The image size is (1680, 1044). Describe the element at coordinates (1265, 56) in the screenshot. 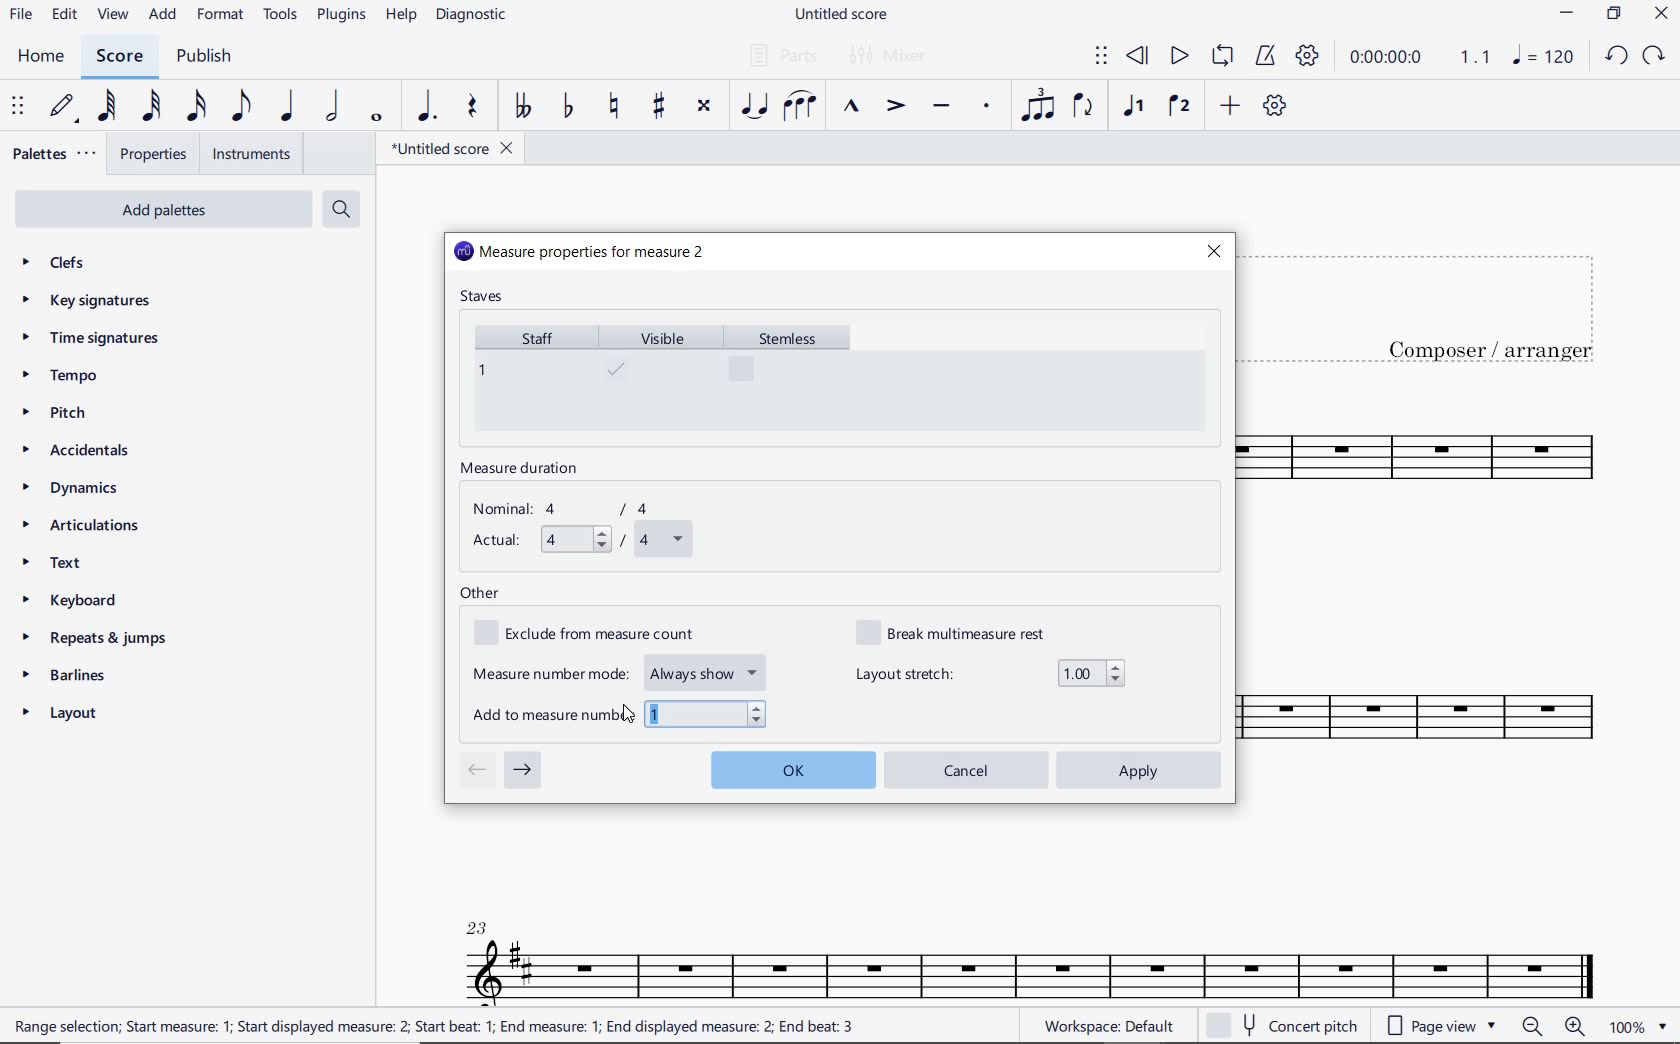

I see `METRONOME` at that location.